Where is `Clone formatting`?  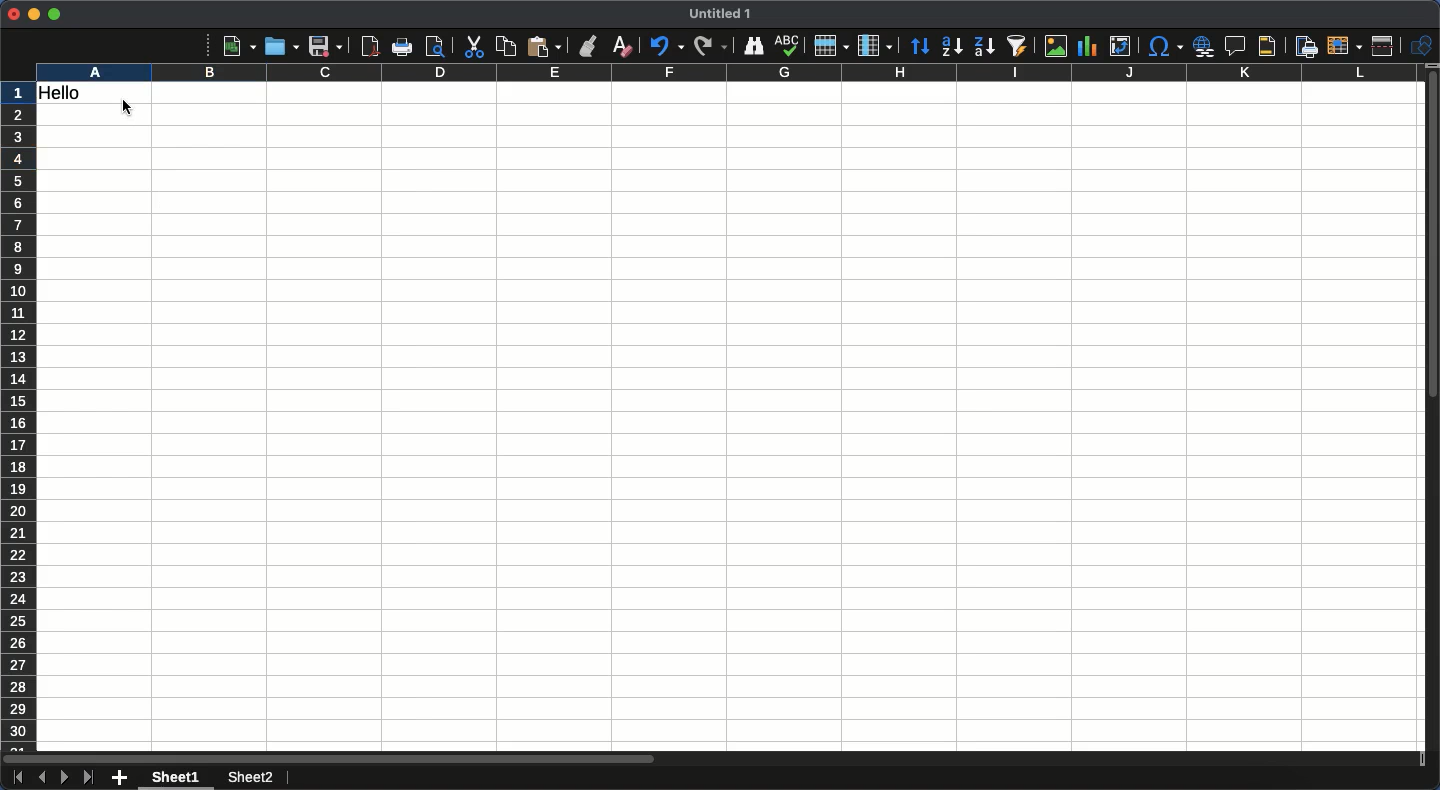
Clone formatting is located at coordinates (589, 46).